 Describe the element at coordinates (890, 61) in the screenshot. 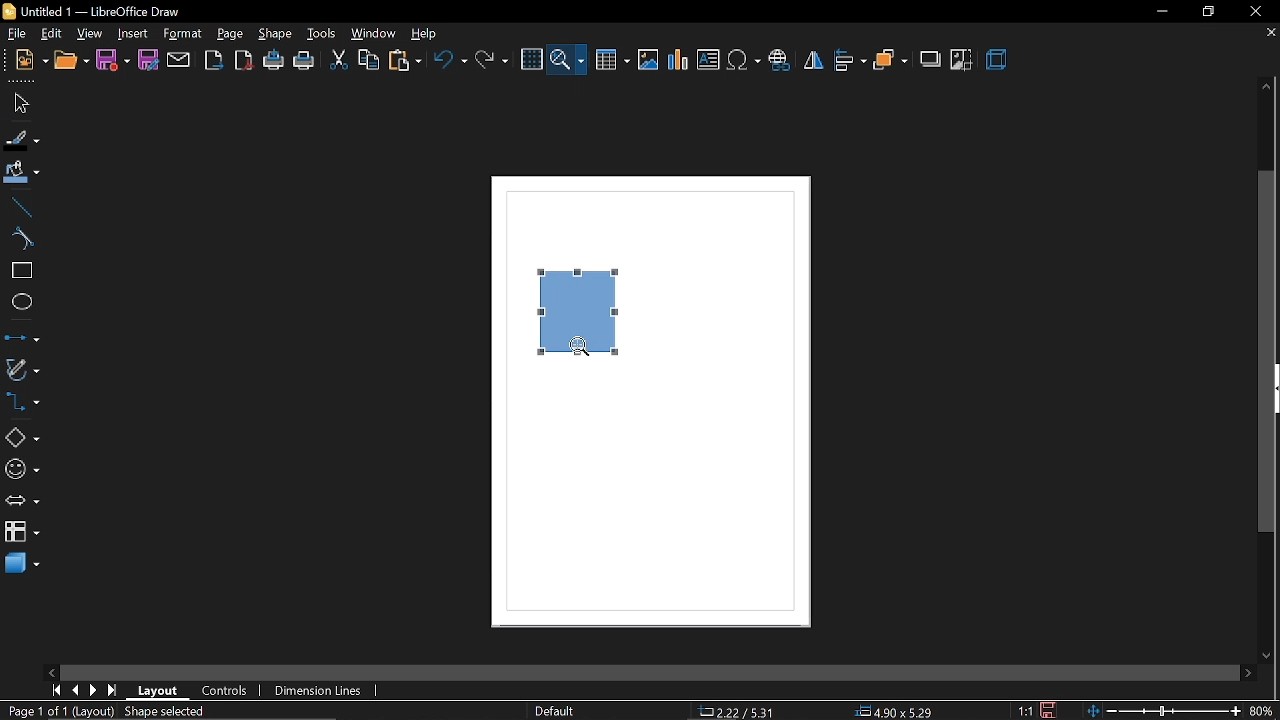

I see `arrange` at that location.